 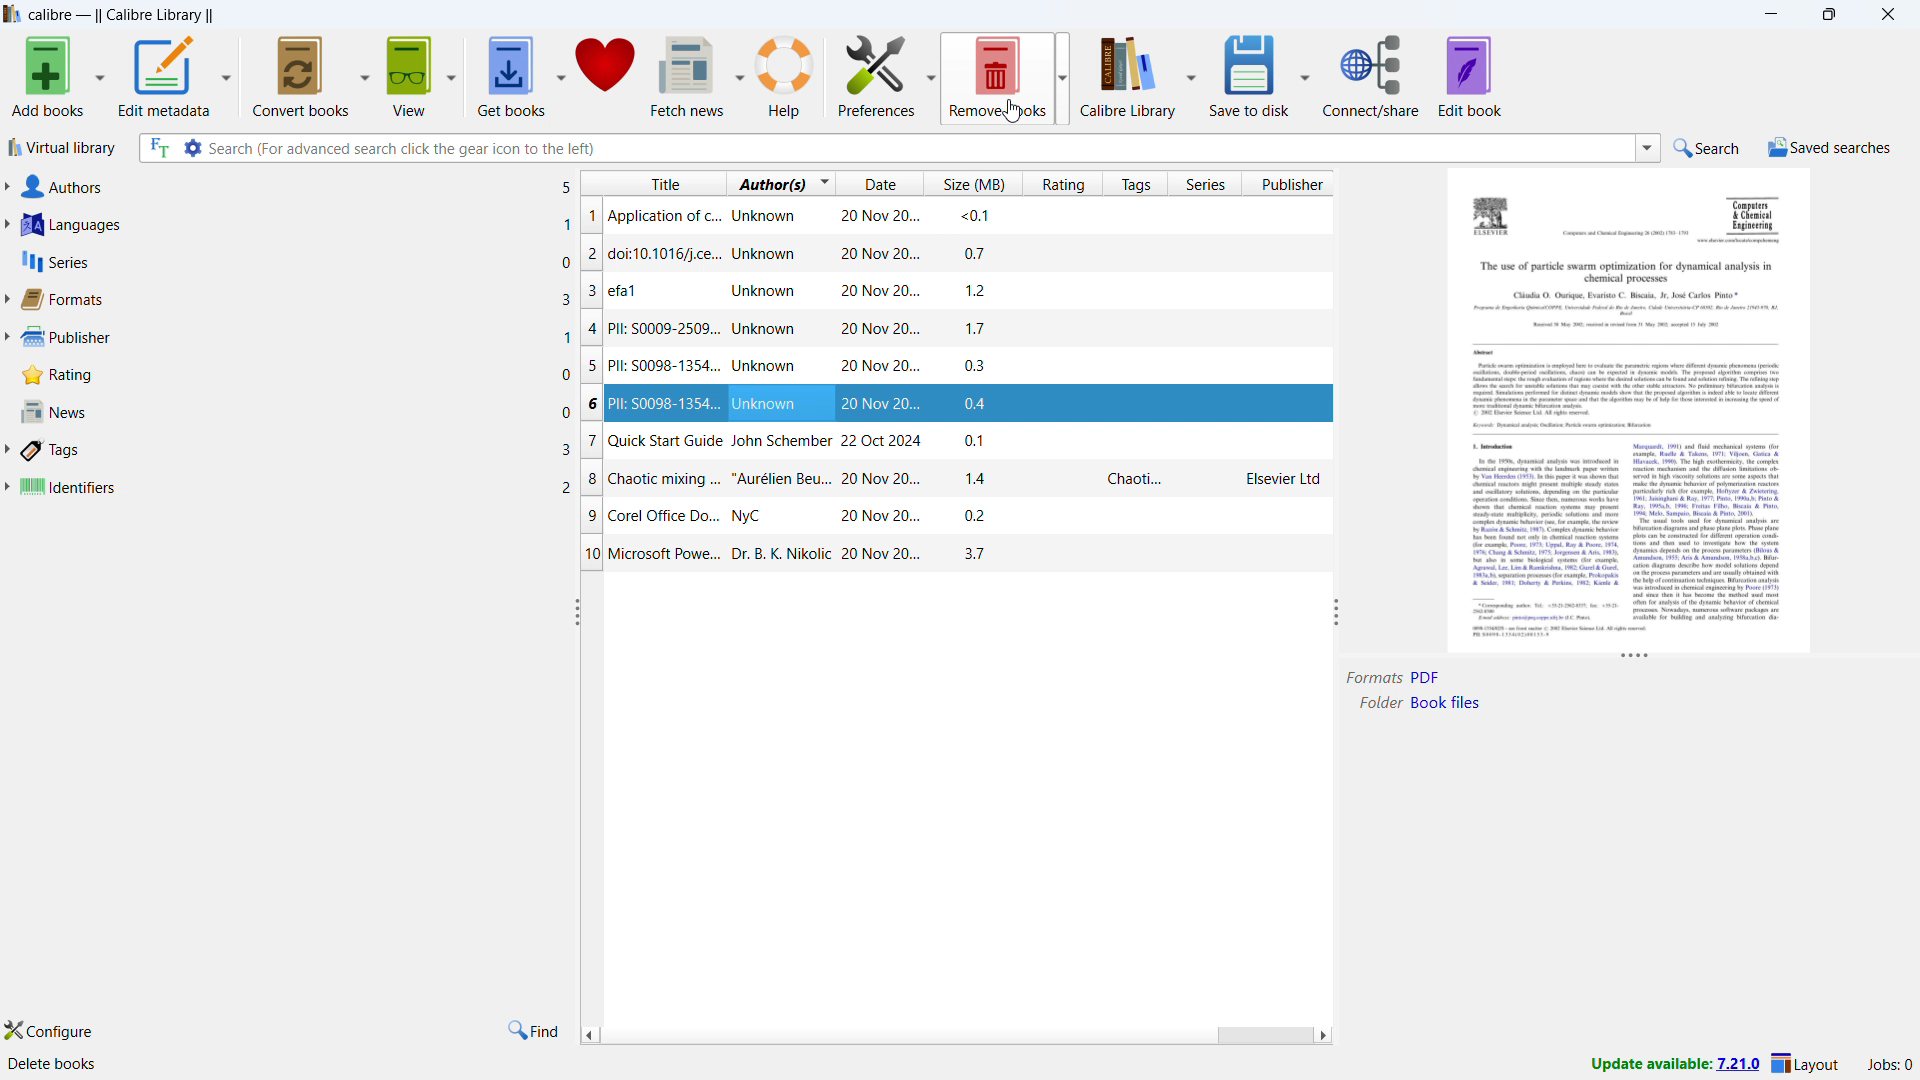 What do you see at coordinates (452, 73) in the screenshot?
I see `view options` at bounding box center [452, 73].